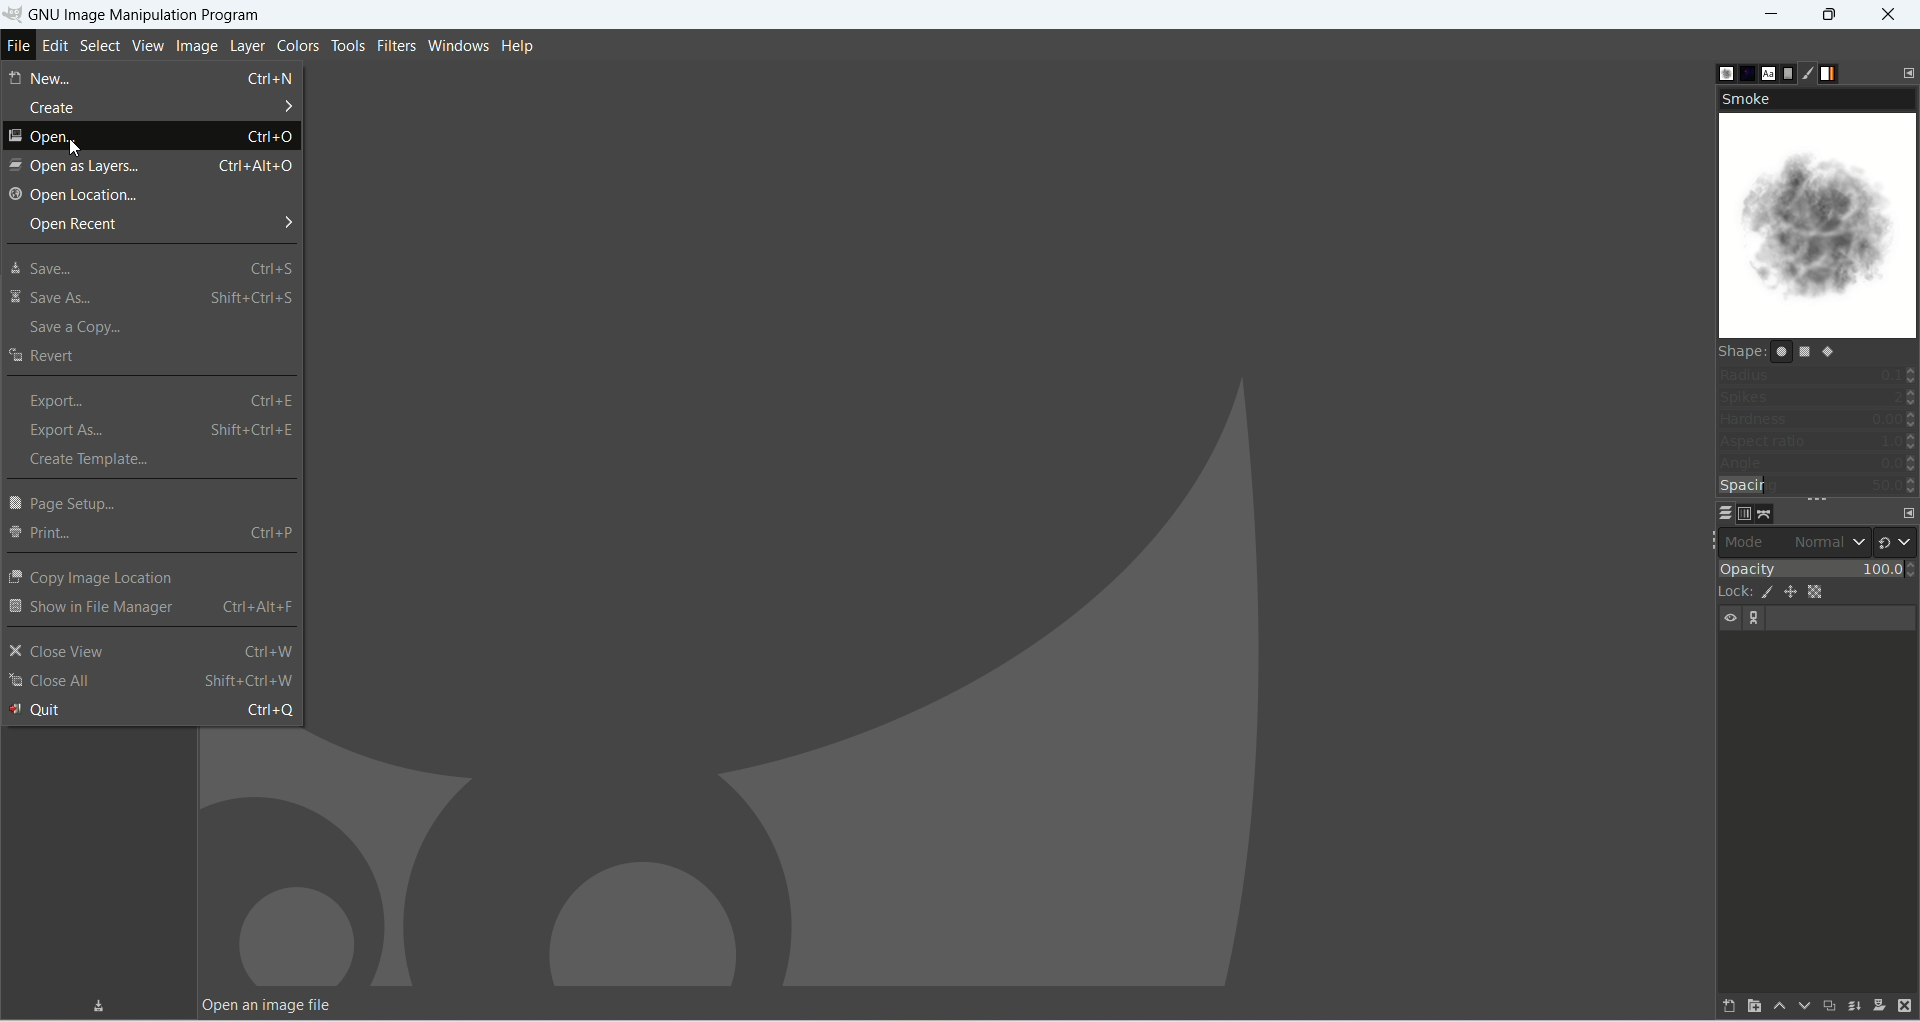  I want to click on add a mask, so click(1879, 1004).